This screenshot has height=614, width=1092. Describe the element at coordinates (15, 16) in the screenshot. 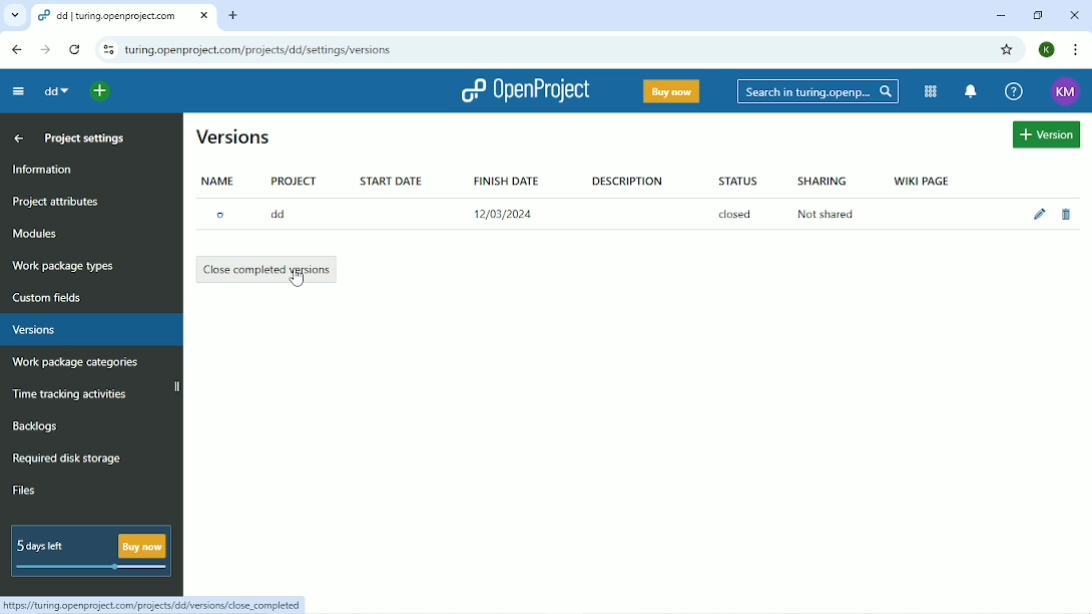

I see `` at that location.